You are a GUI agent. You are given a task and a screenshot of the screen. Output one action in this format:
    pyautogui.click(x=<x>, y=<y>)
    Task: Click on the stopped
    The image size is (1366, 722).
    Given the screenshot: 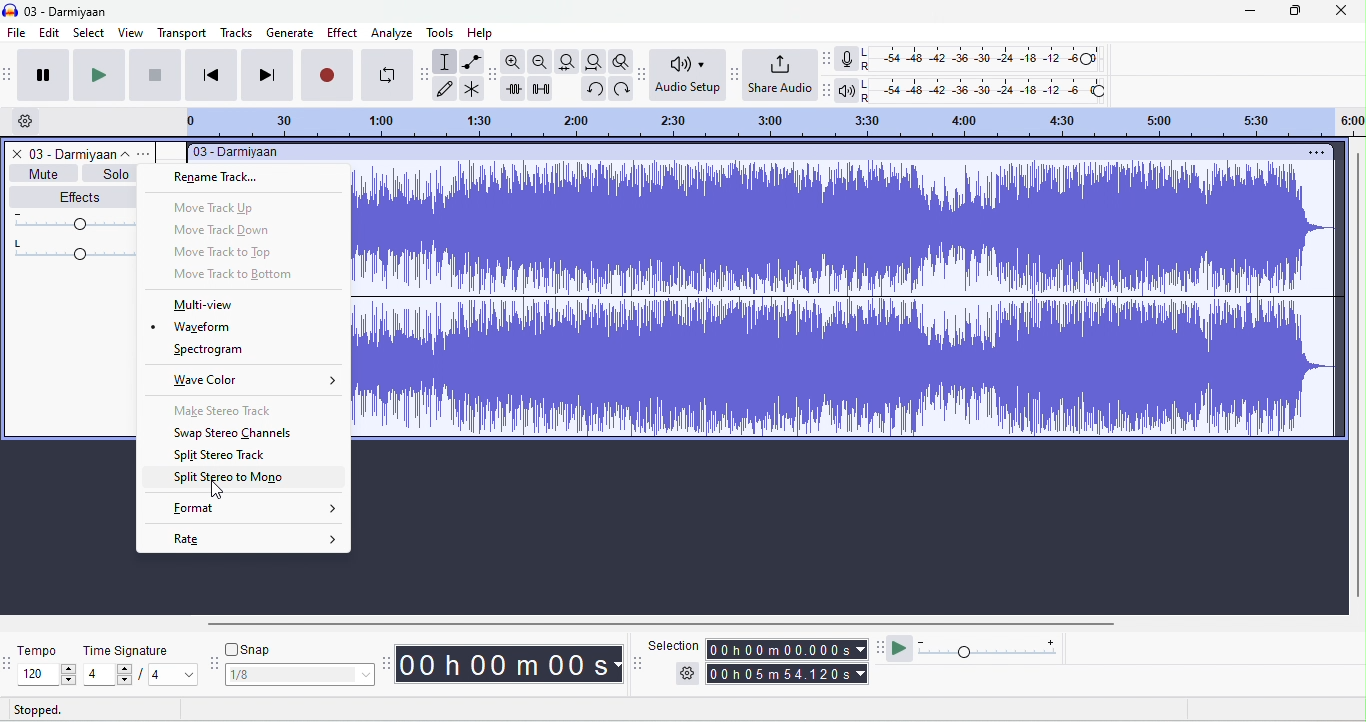 What is the action you would take?
    pyautogui.click(x=46, y=710)
    